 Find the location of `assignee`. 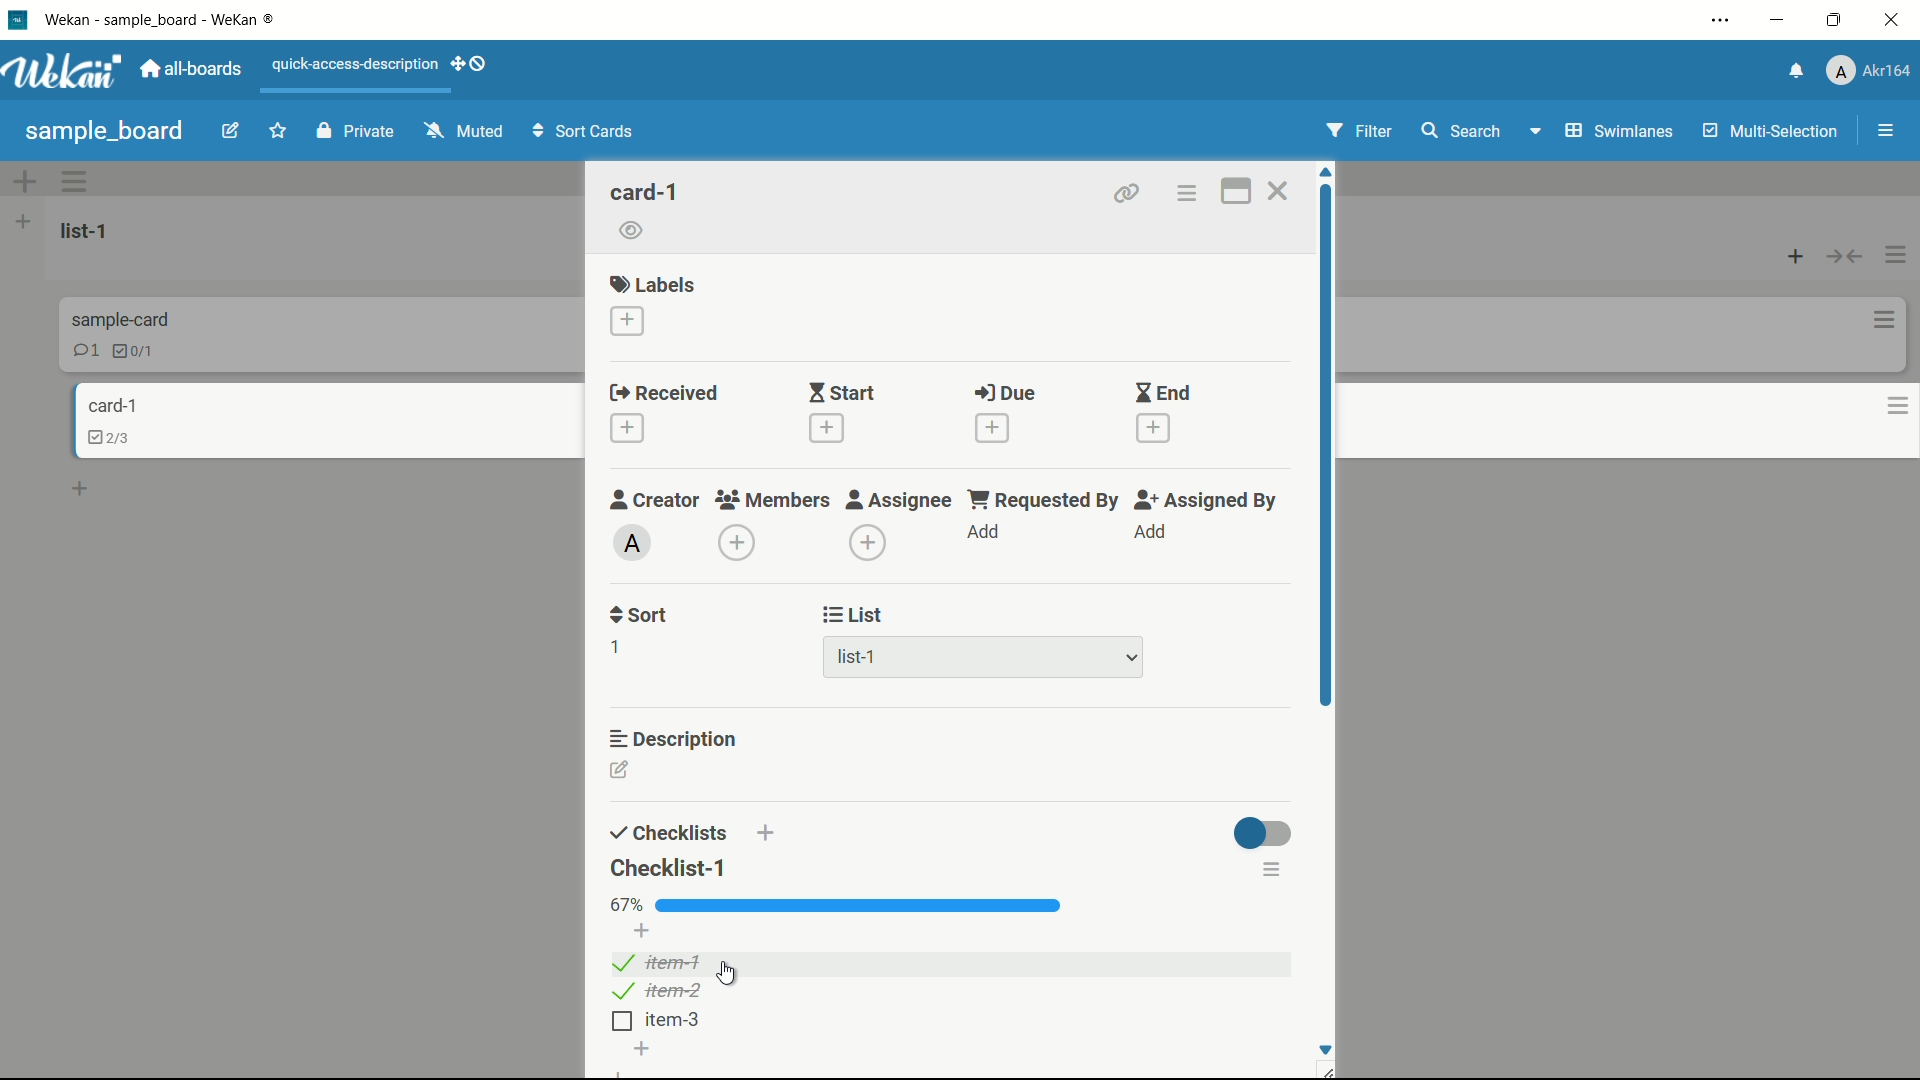

assignee is located at coordinates (899, 501).